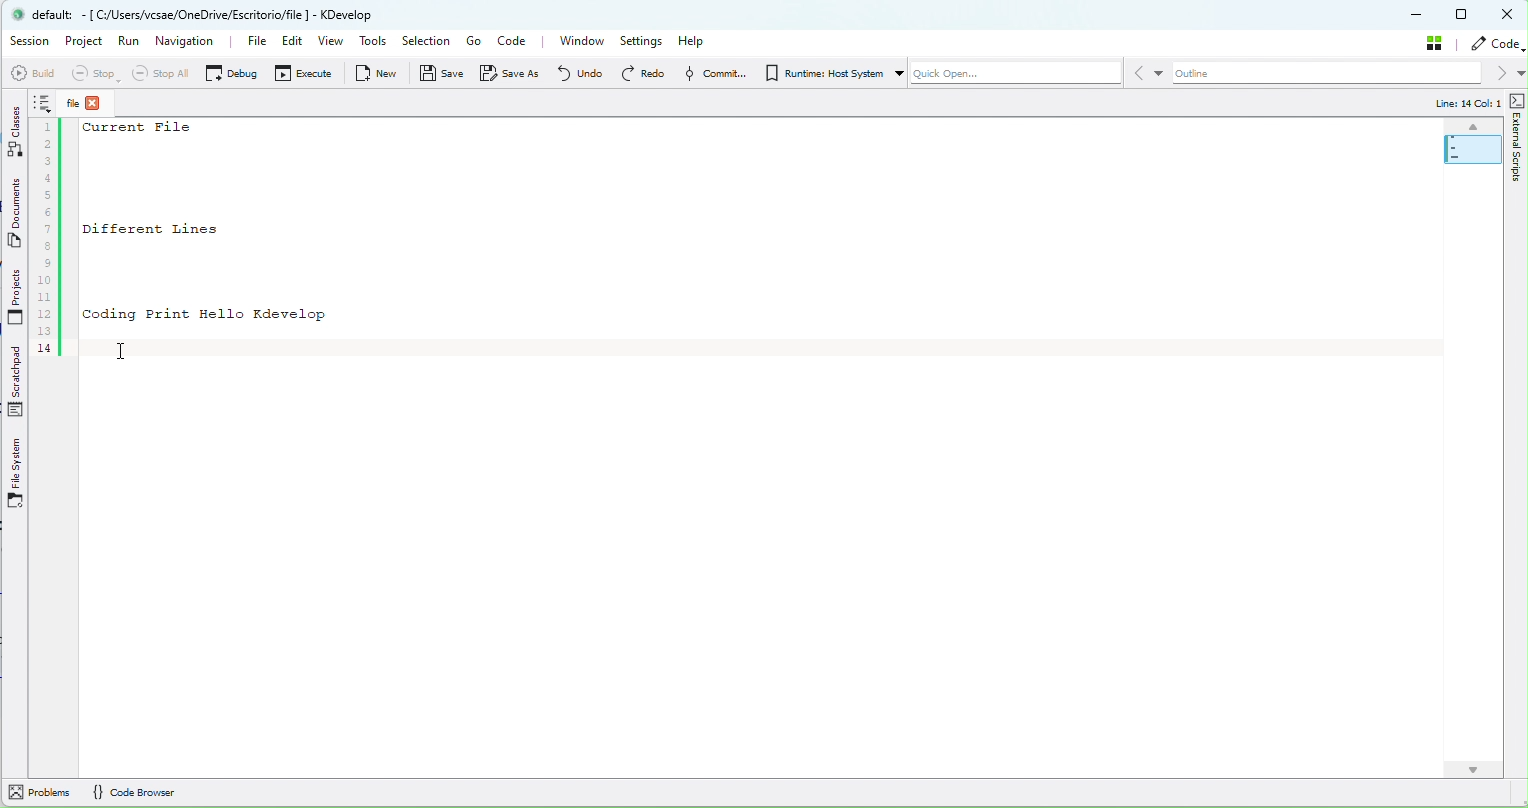  I want to click on Project, so click(87, 43).